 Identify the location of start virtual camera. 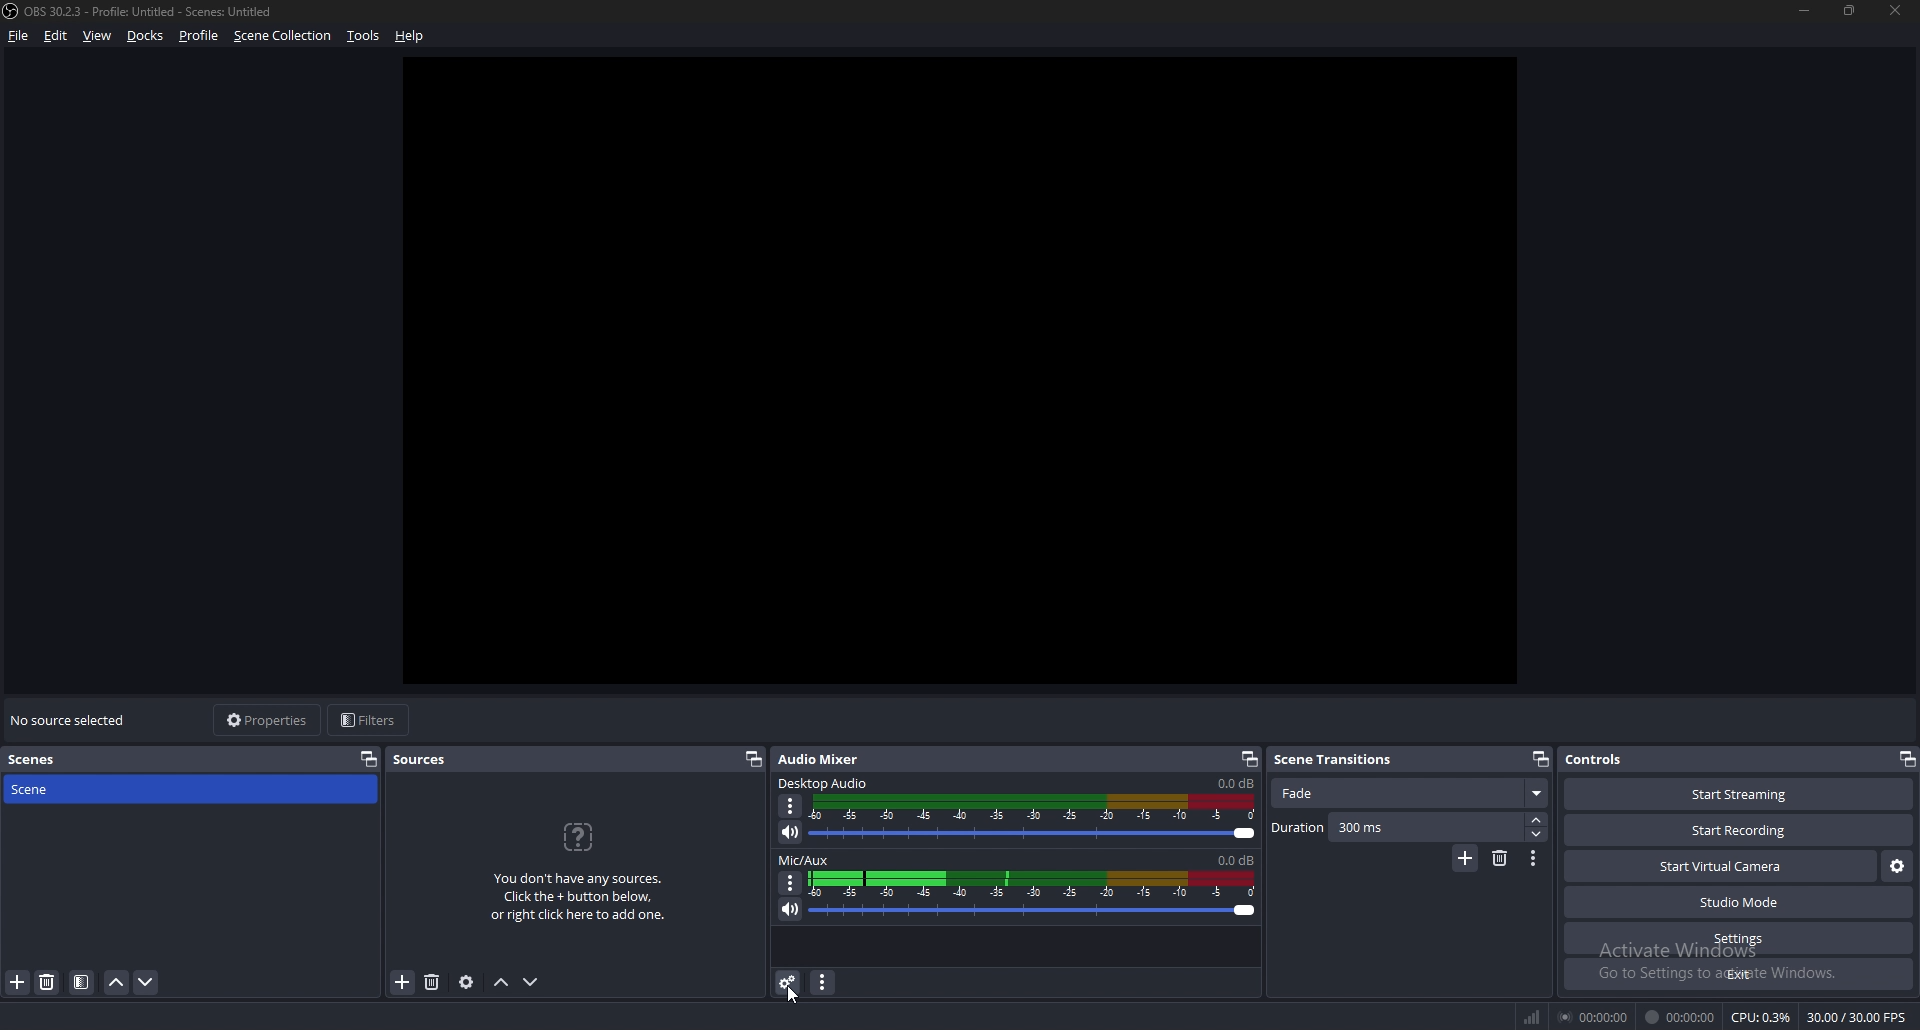
(1720, 868).